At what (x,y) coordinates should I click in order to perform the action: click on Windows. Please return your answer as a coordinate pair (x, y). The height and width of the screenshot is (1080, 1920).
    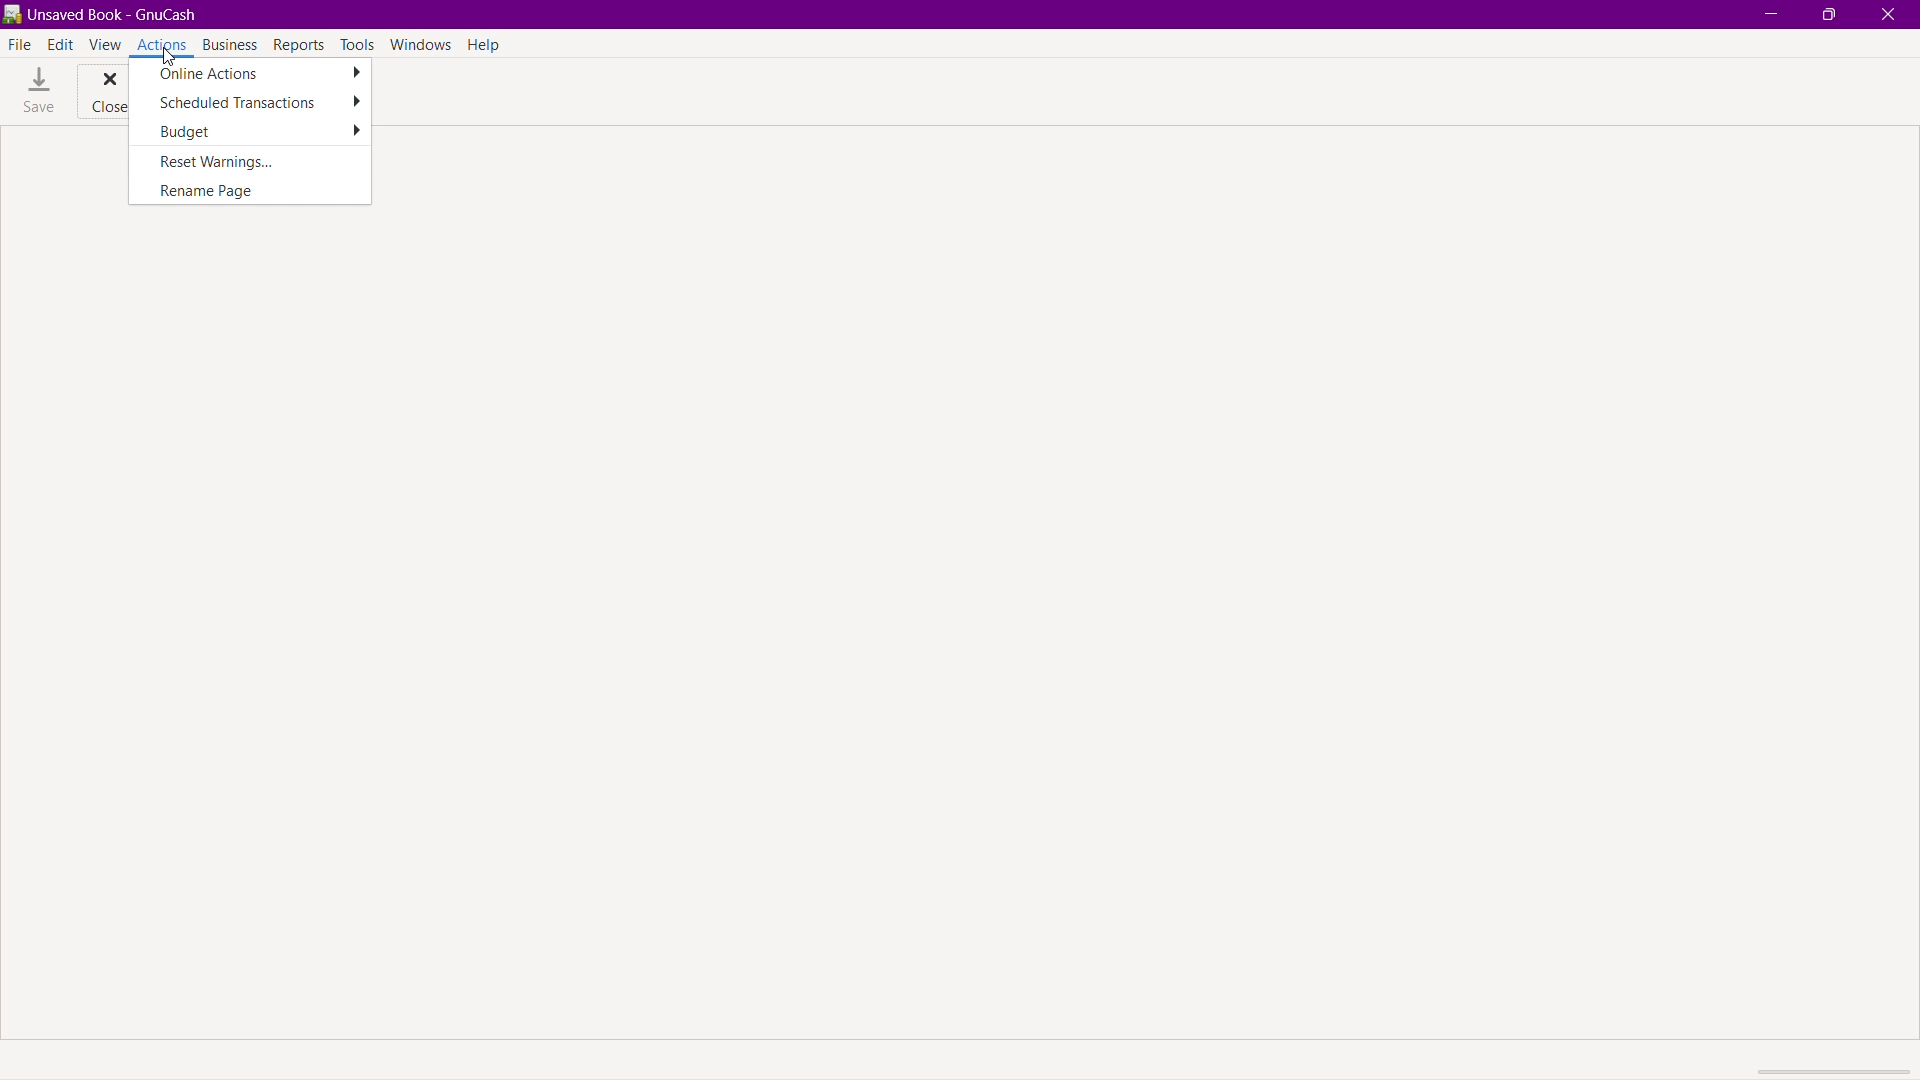
    Looking at the image, I should click on (424, 42).